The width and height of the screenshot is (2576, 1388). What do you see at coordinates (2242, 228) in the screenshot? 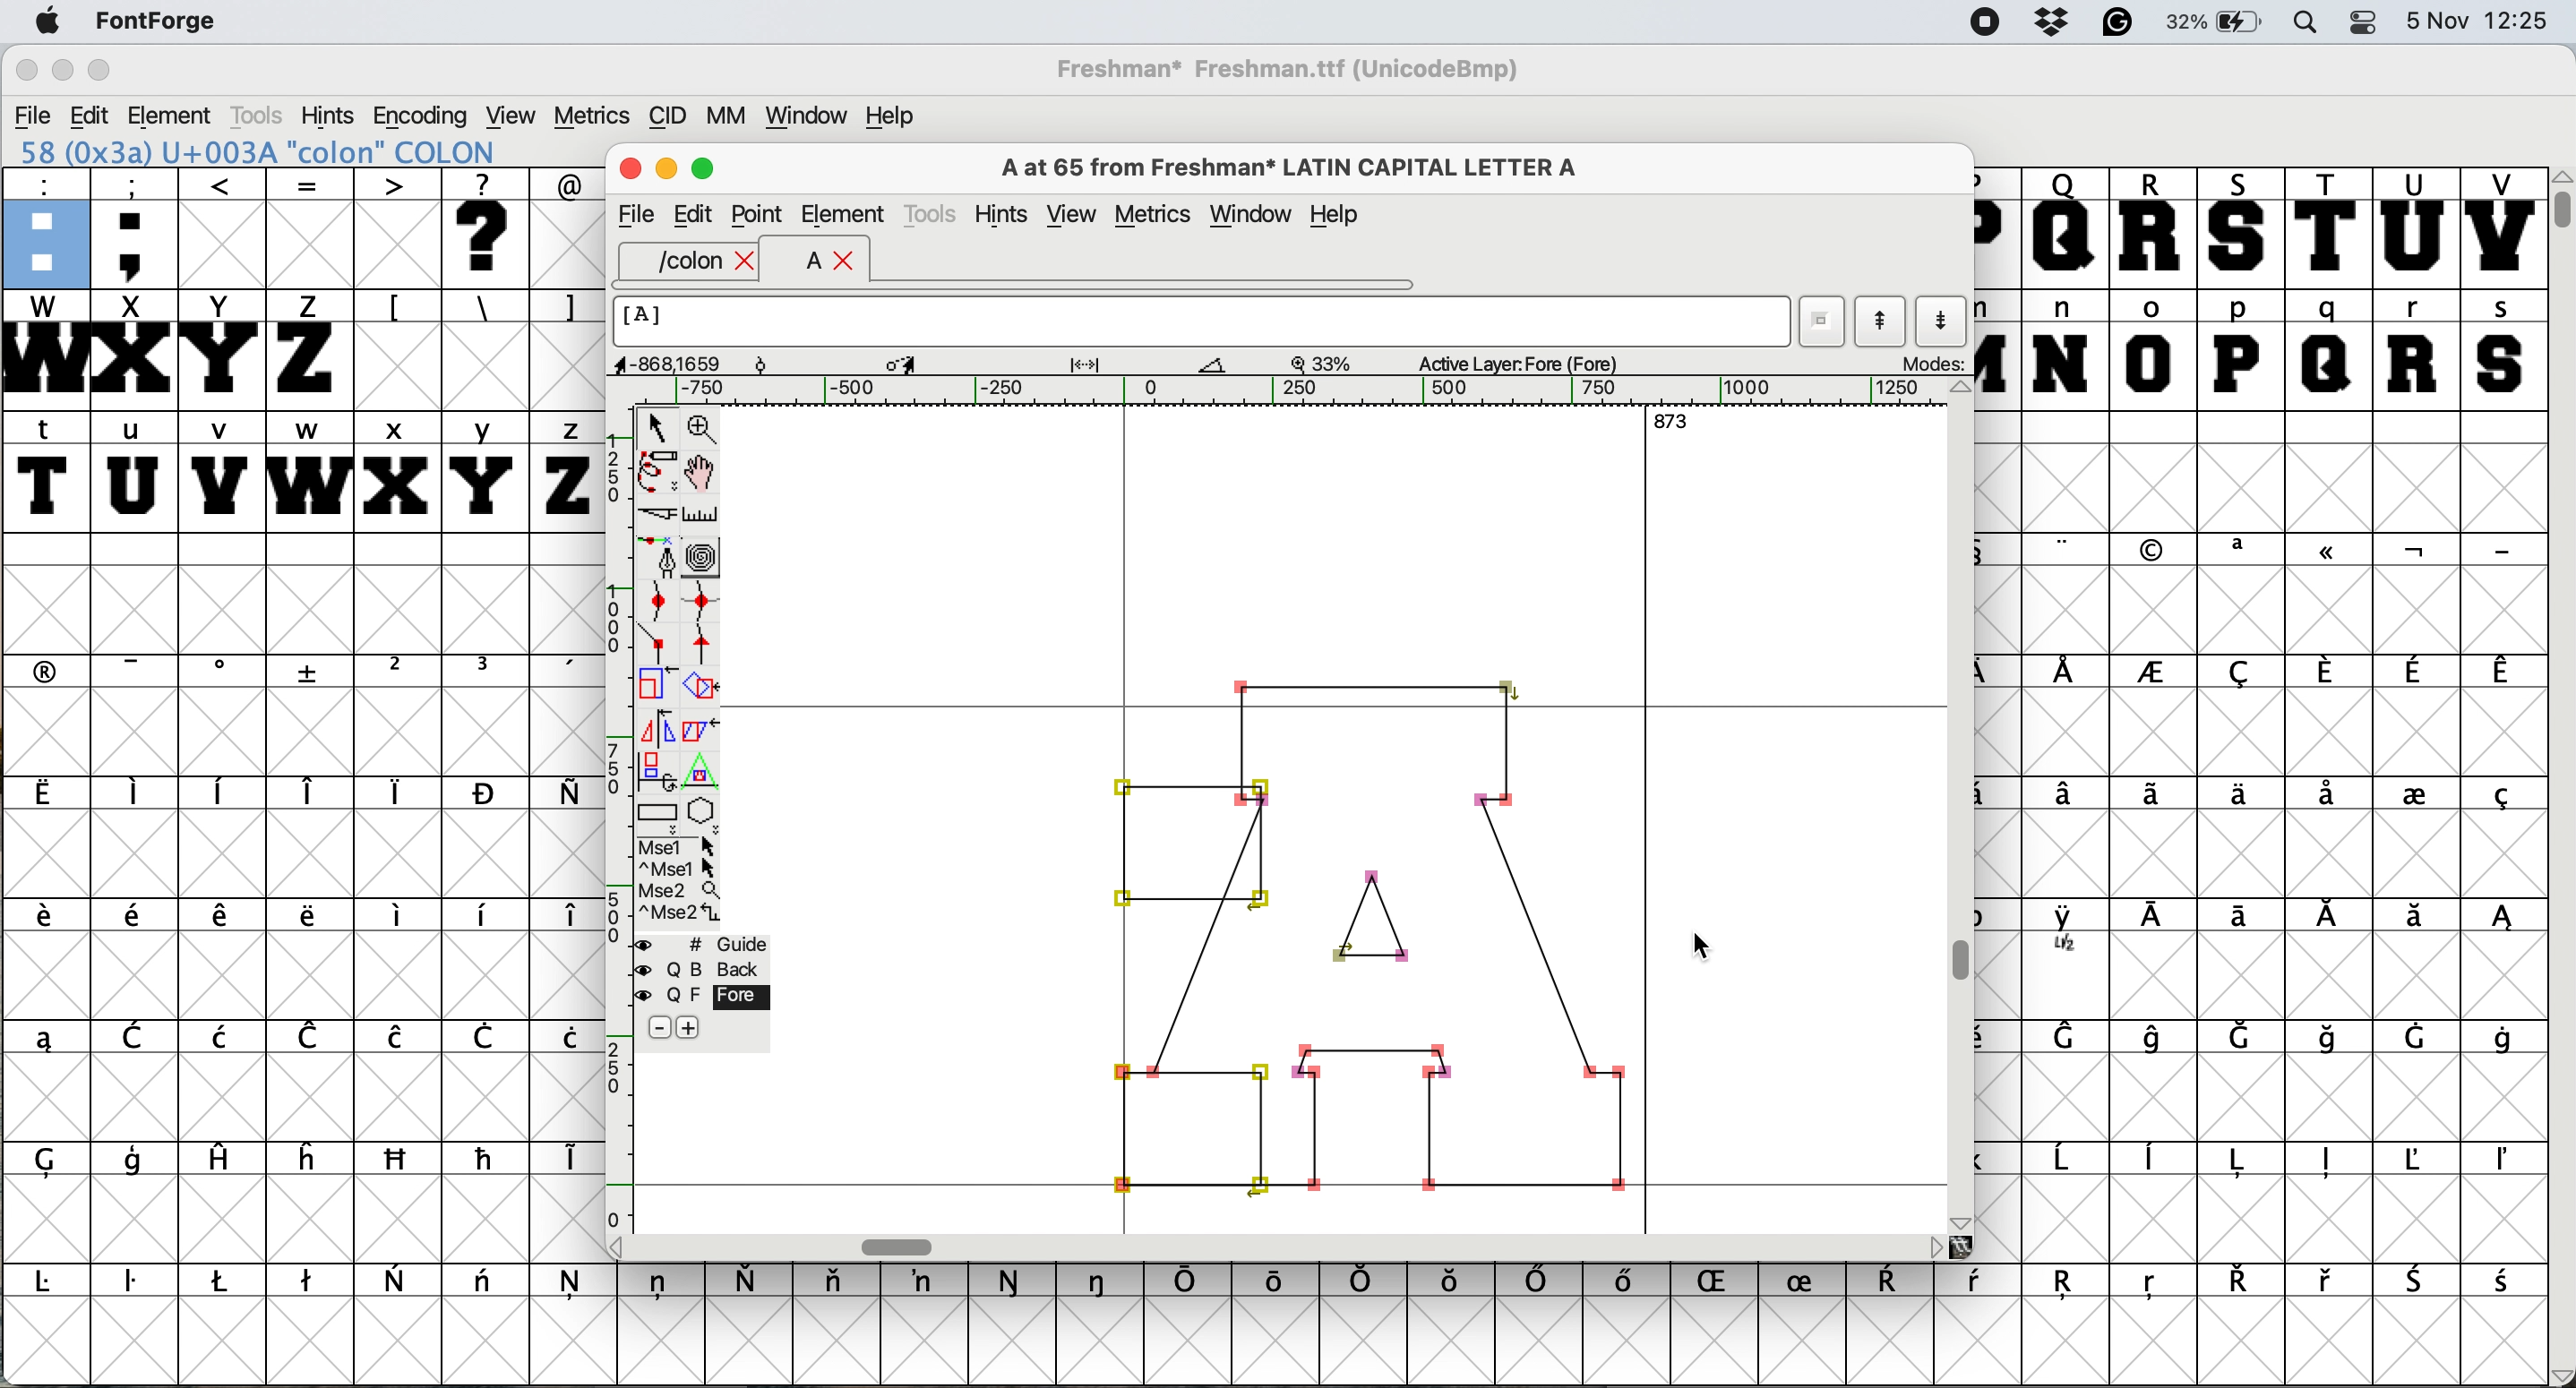
I see `S` at bounding box center [2242, 228].